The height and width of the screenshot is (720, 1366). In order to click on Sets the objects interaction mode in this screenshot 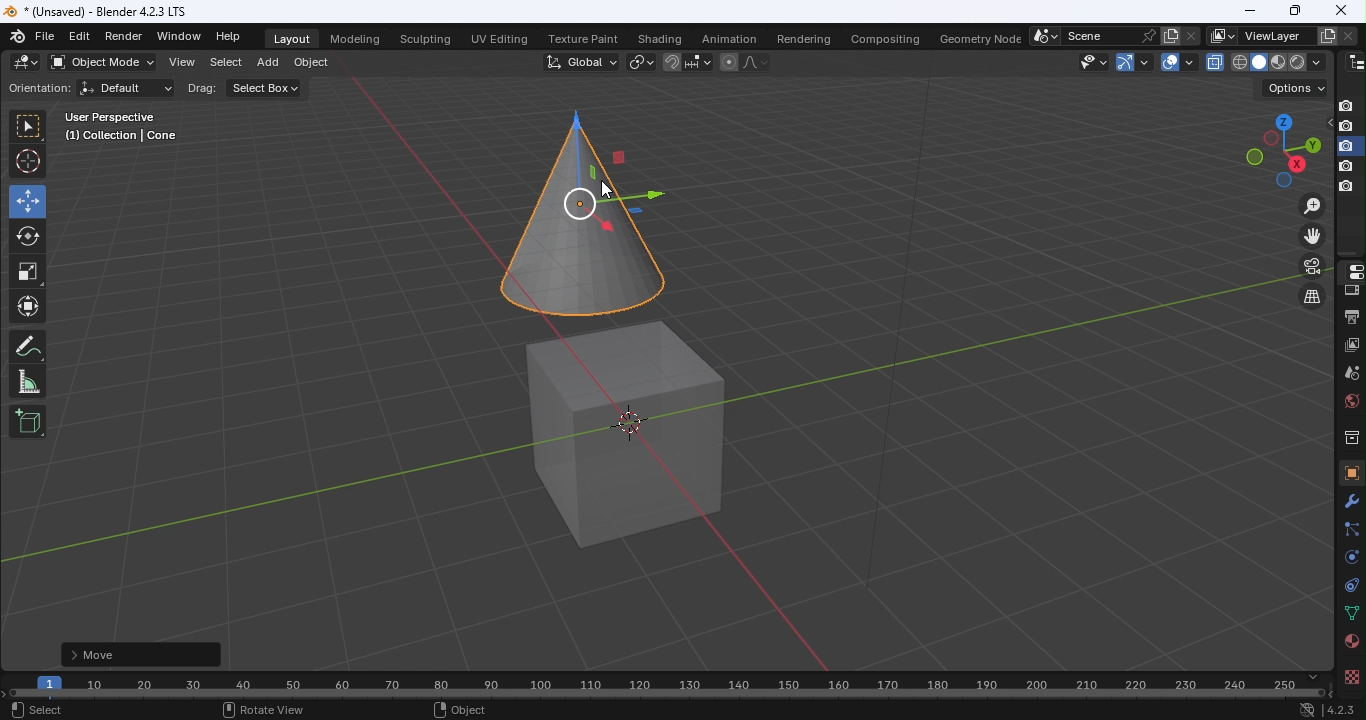, I will do `click(101, 63)`.